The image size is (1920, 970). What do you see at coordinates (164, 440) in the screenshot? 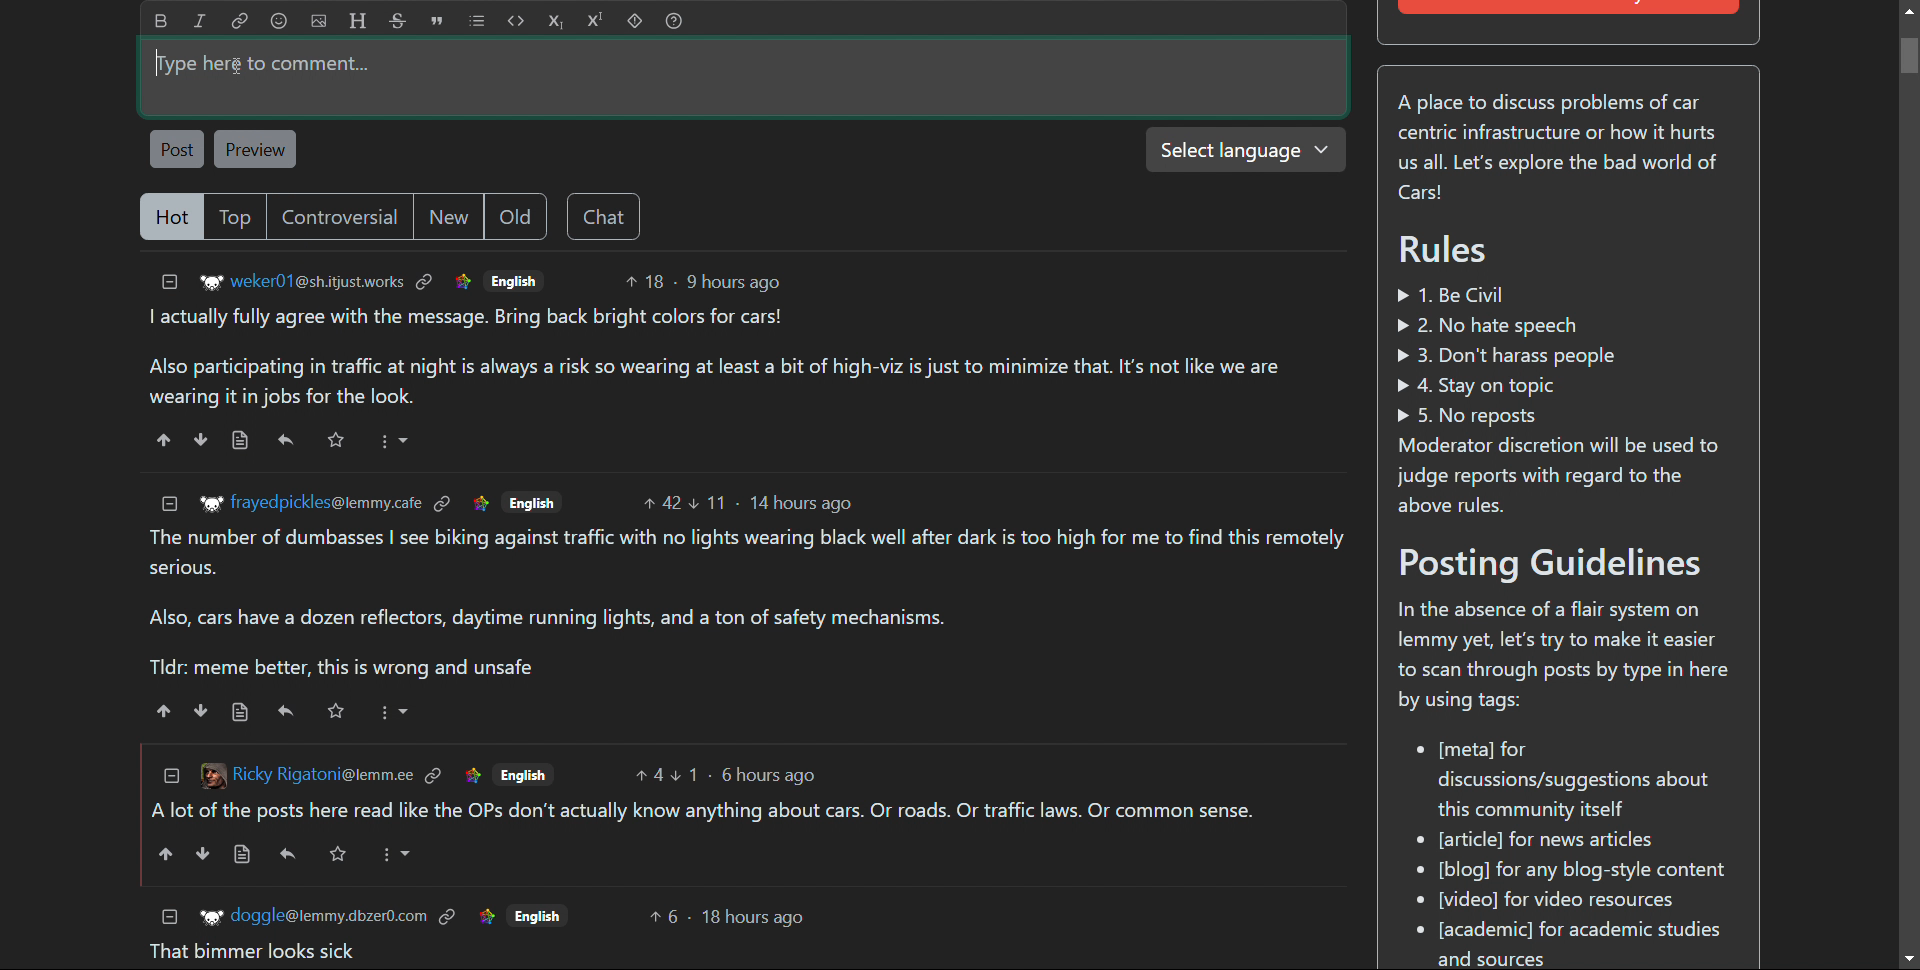
I see `upvote` at bounding box center [164, 440].